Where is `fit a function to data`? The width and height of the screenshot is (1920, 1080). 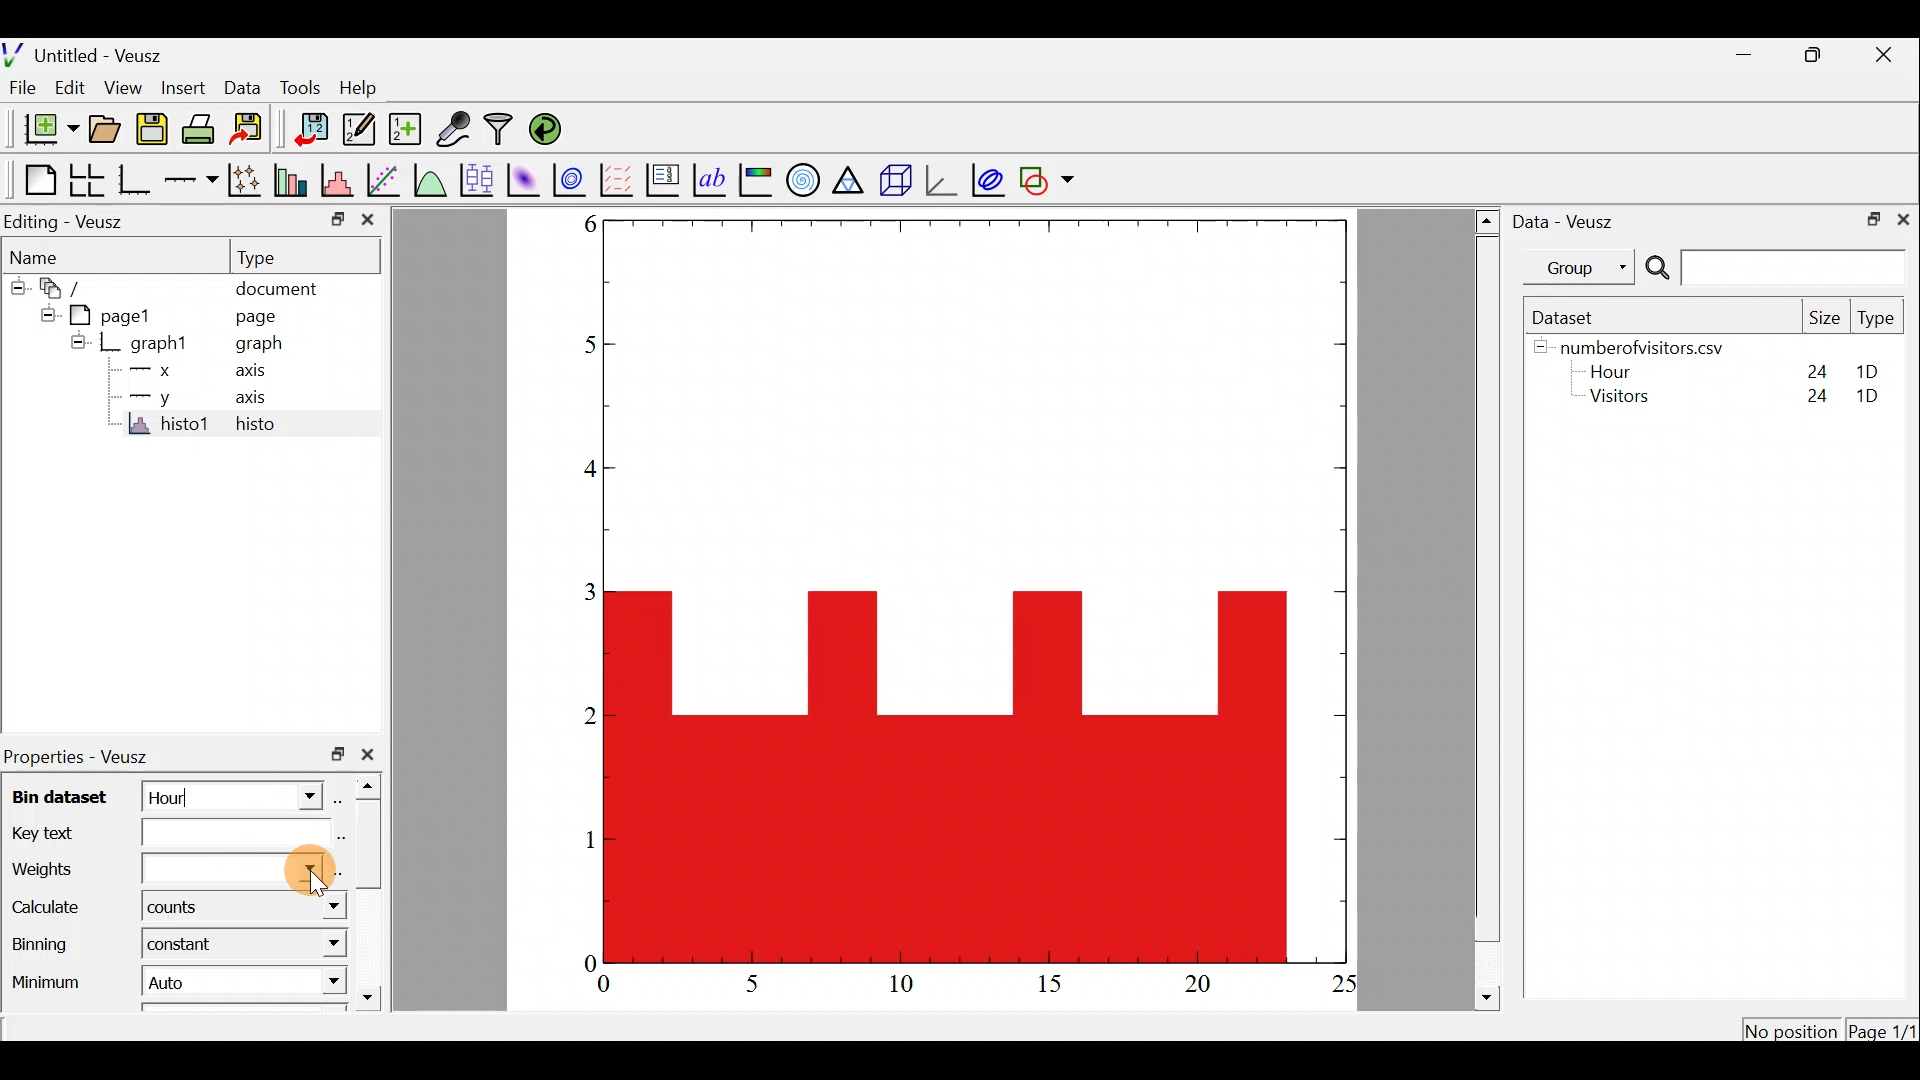
fit a function to data is located at coordinates (388, 181).